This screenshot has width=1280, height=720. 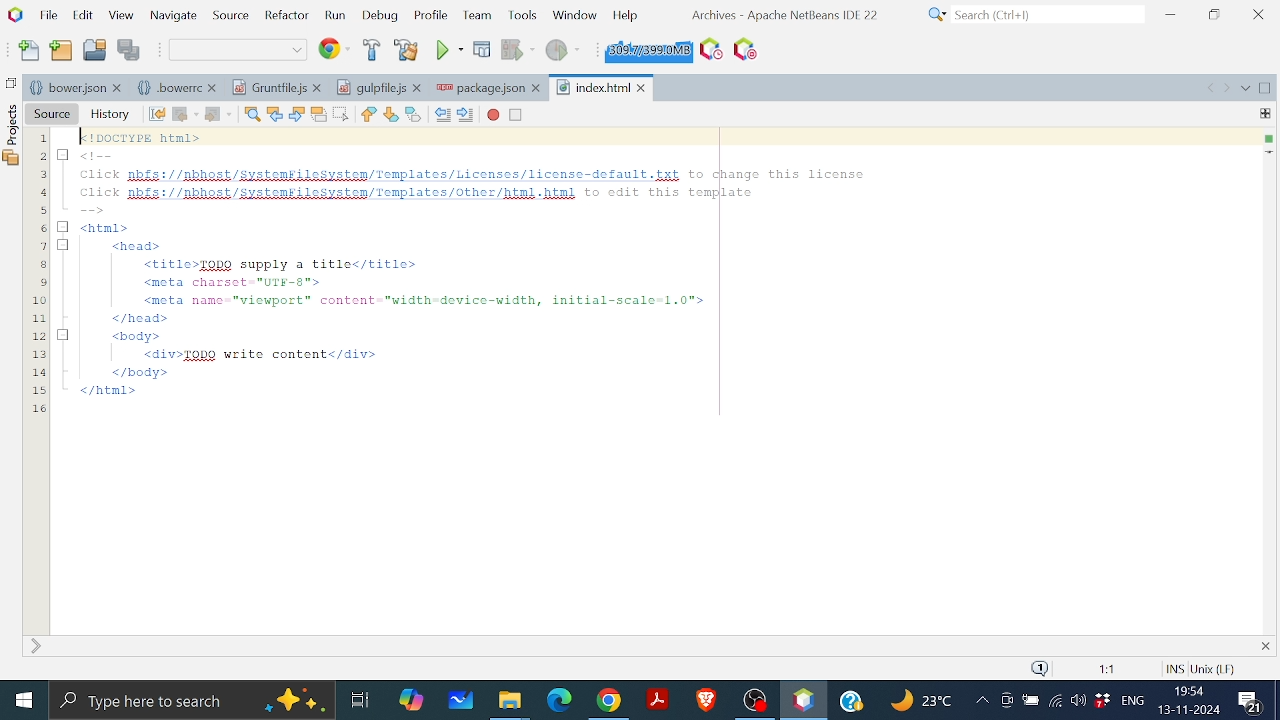 I want to click on , so click(x=1078, y=699).